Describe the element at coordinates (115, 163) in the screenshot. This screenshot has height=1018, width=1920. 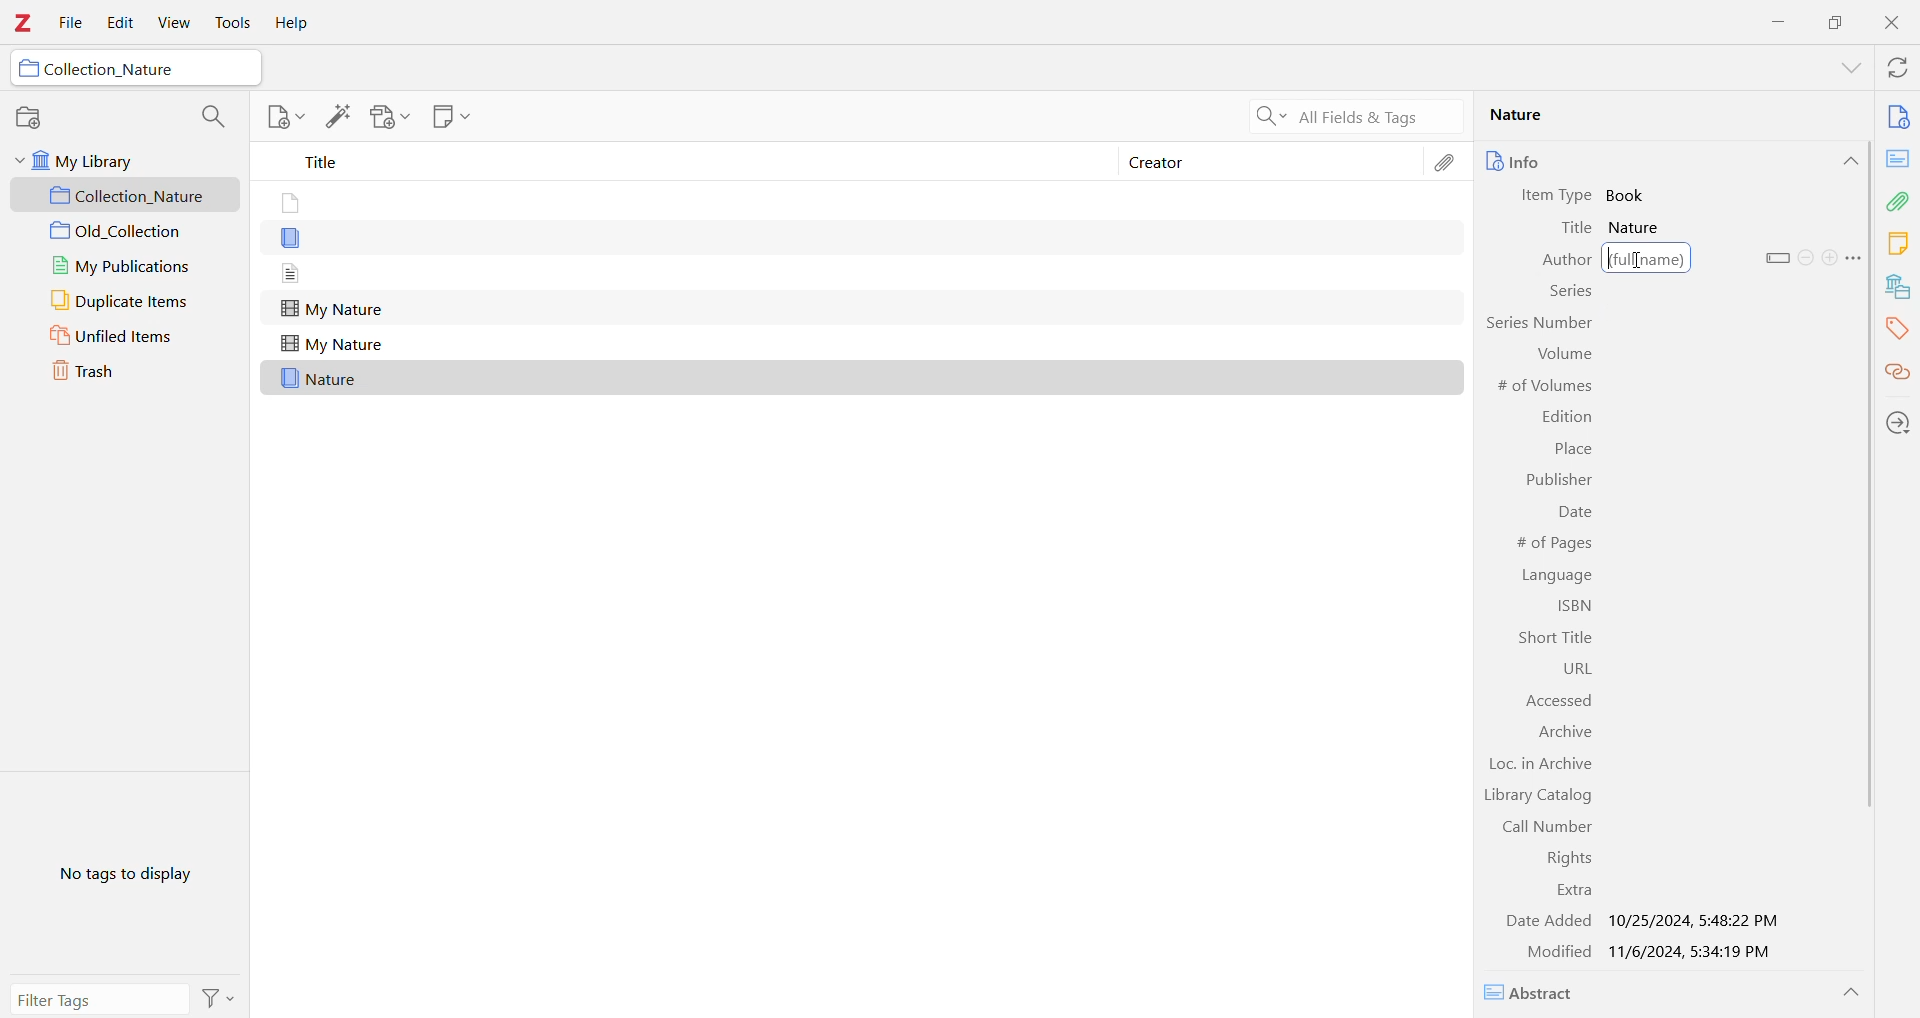
I see `My Library` at that location.